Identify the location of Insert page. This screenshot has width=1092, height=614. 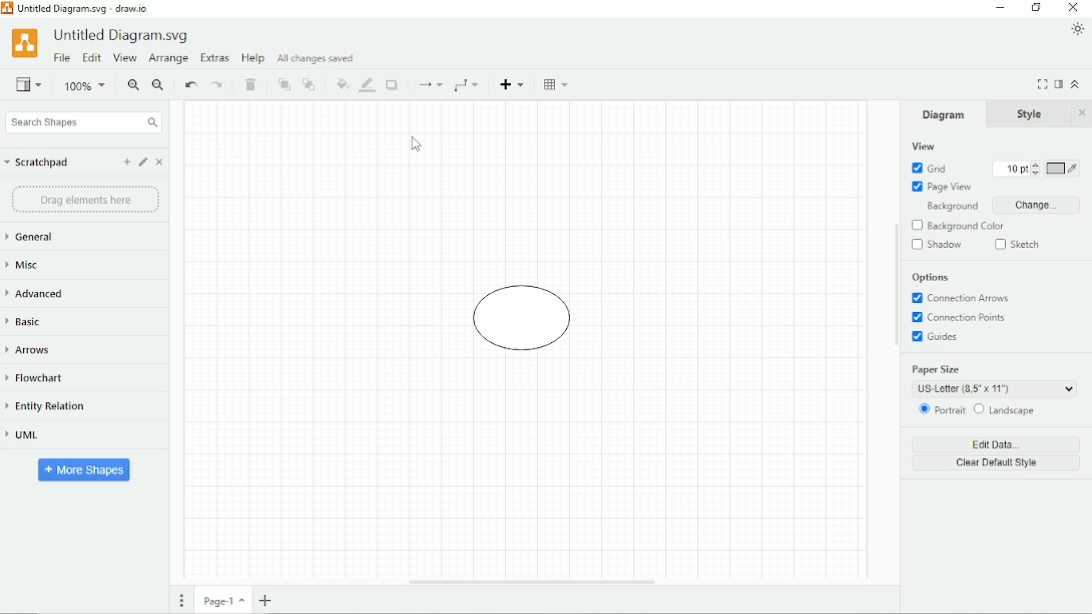
(265, 600).